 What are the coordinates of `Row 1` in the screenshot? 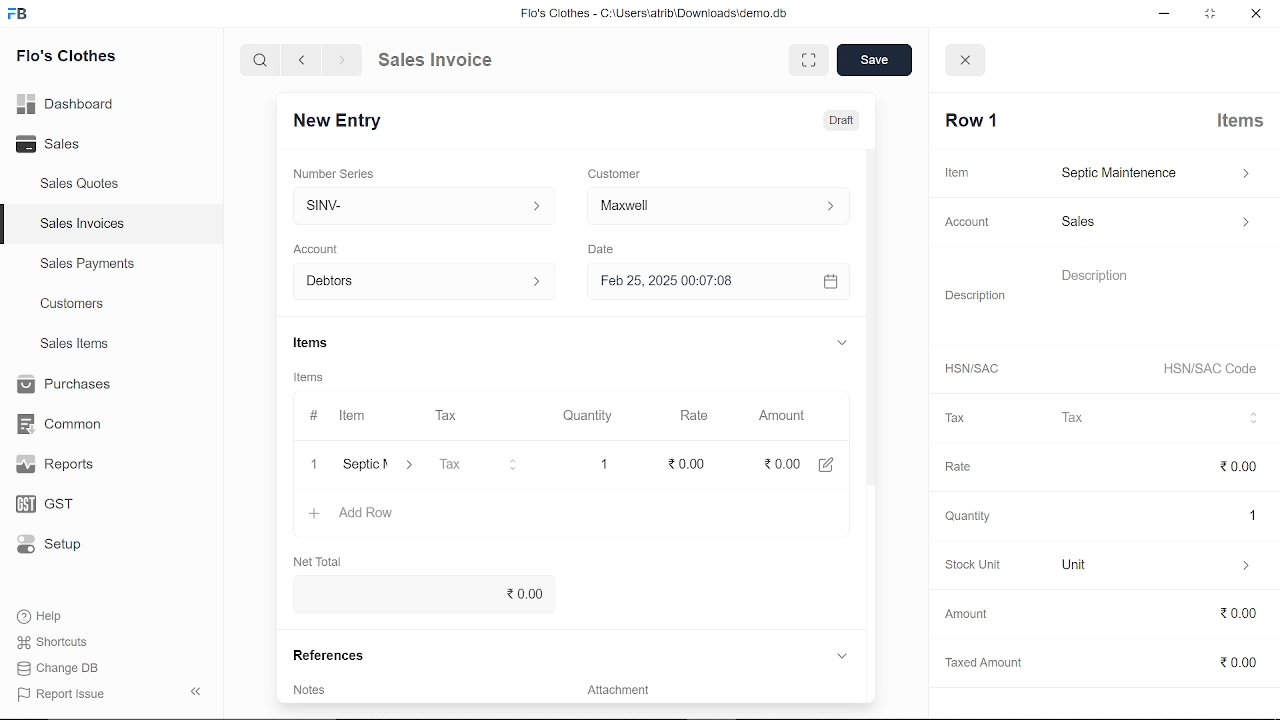 It's located at (973, 121).